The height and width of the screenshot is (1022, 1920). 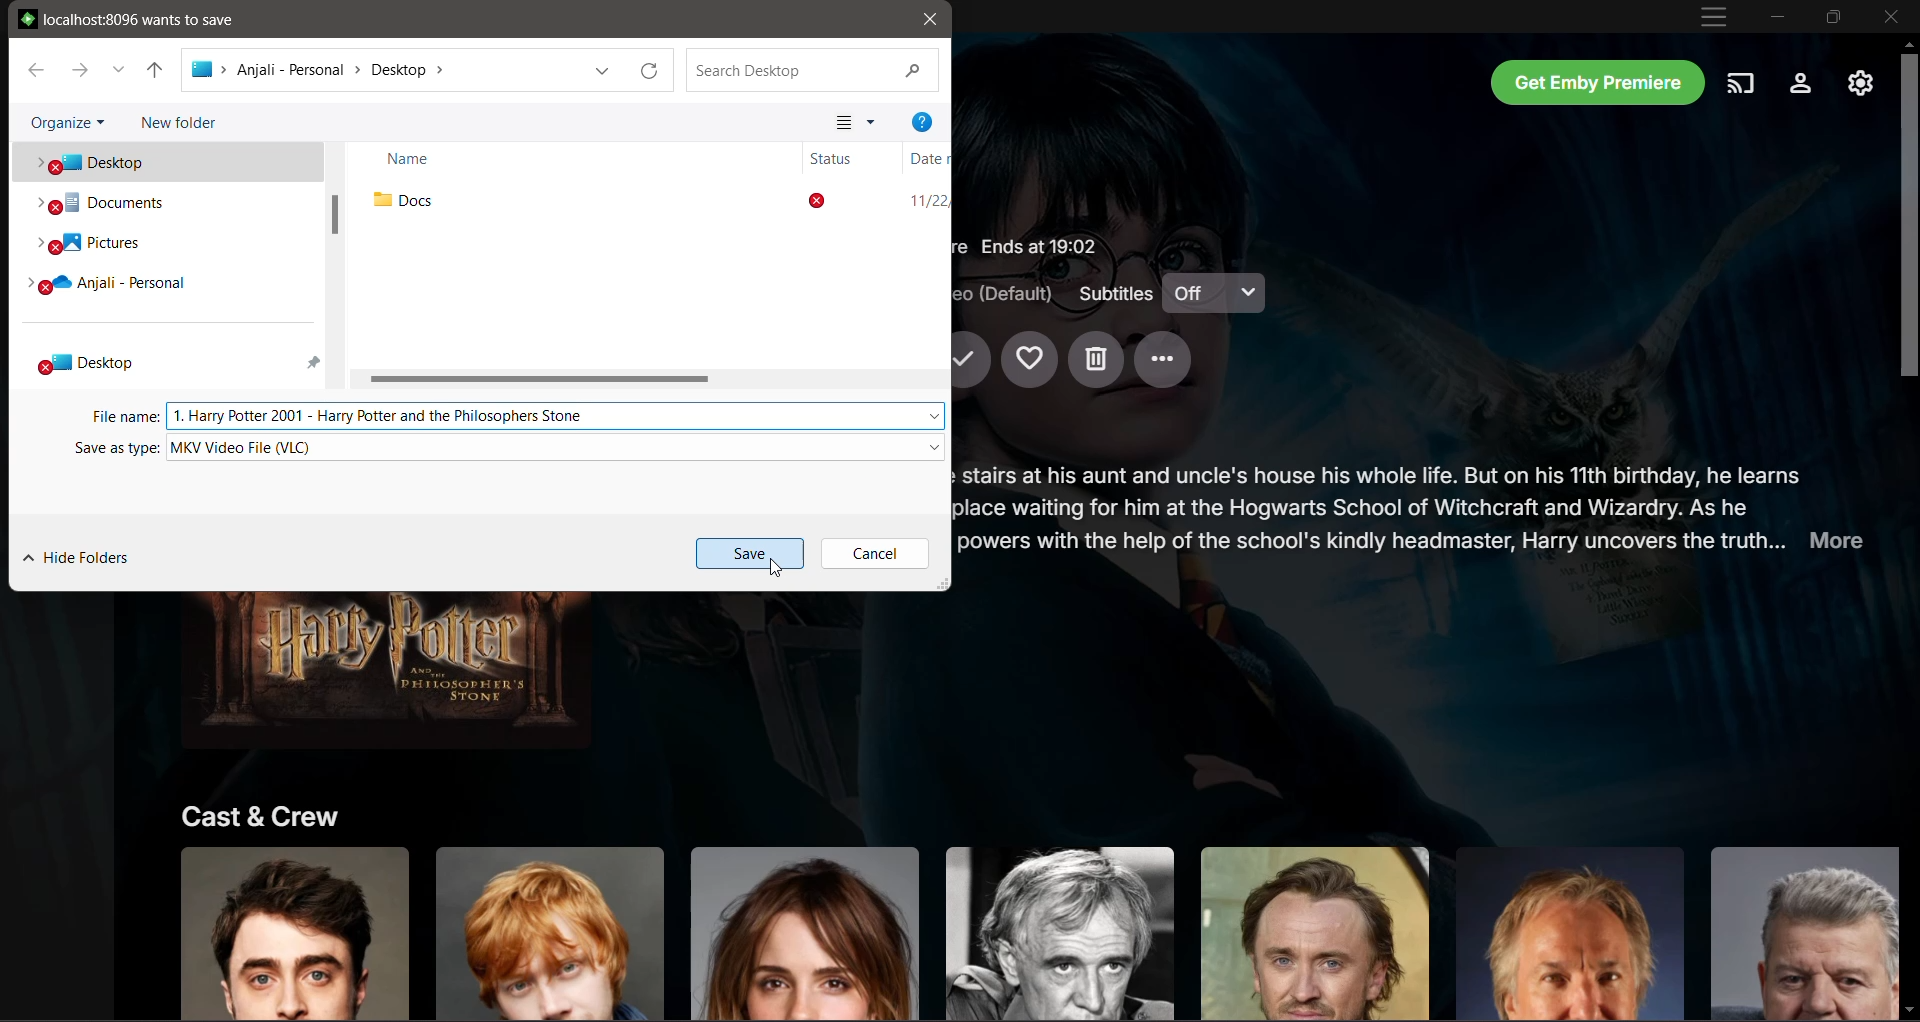 What do you see at coordinates (551, 931) in the screenshot?
I see `Click to know more about actor` at bounding box center [551, 931].